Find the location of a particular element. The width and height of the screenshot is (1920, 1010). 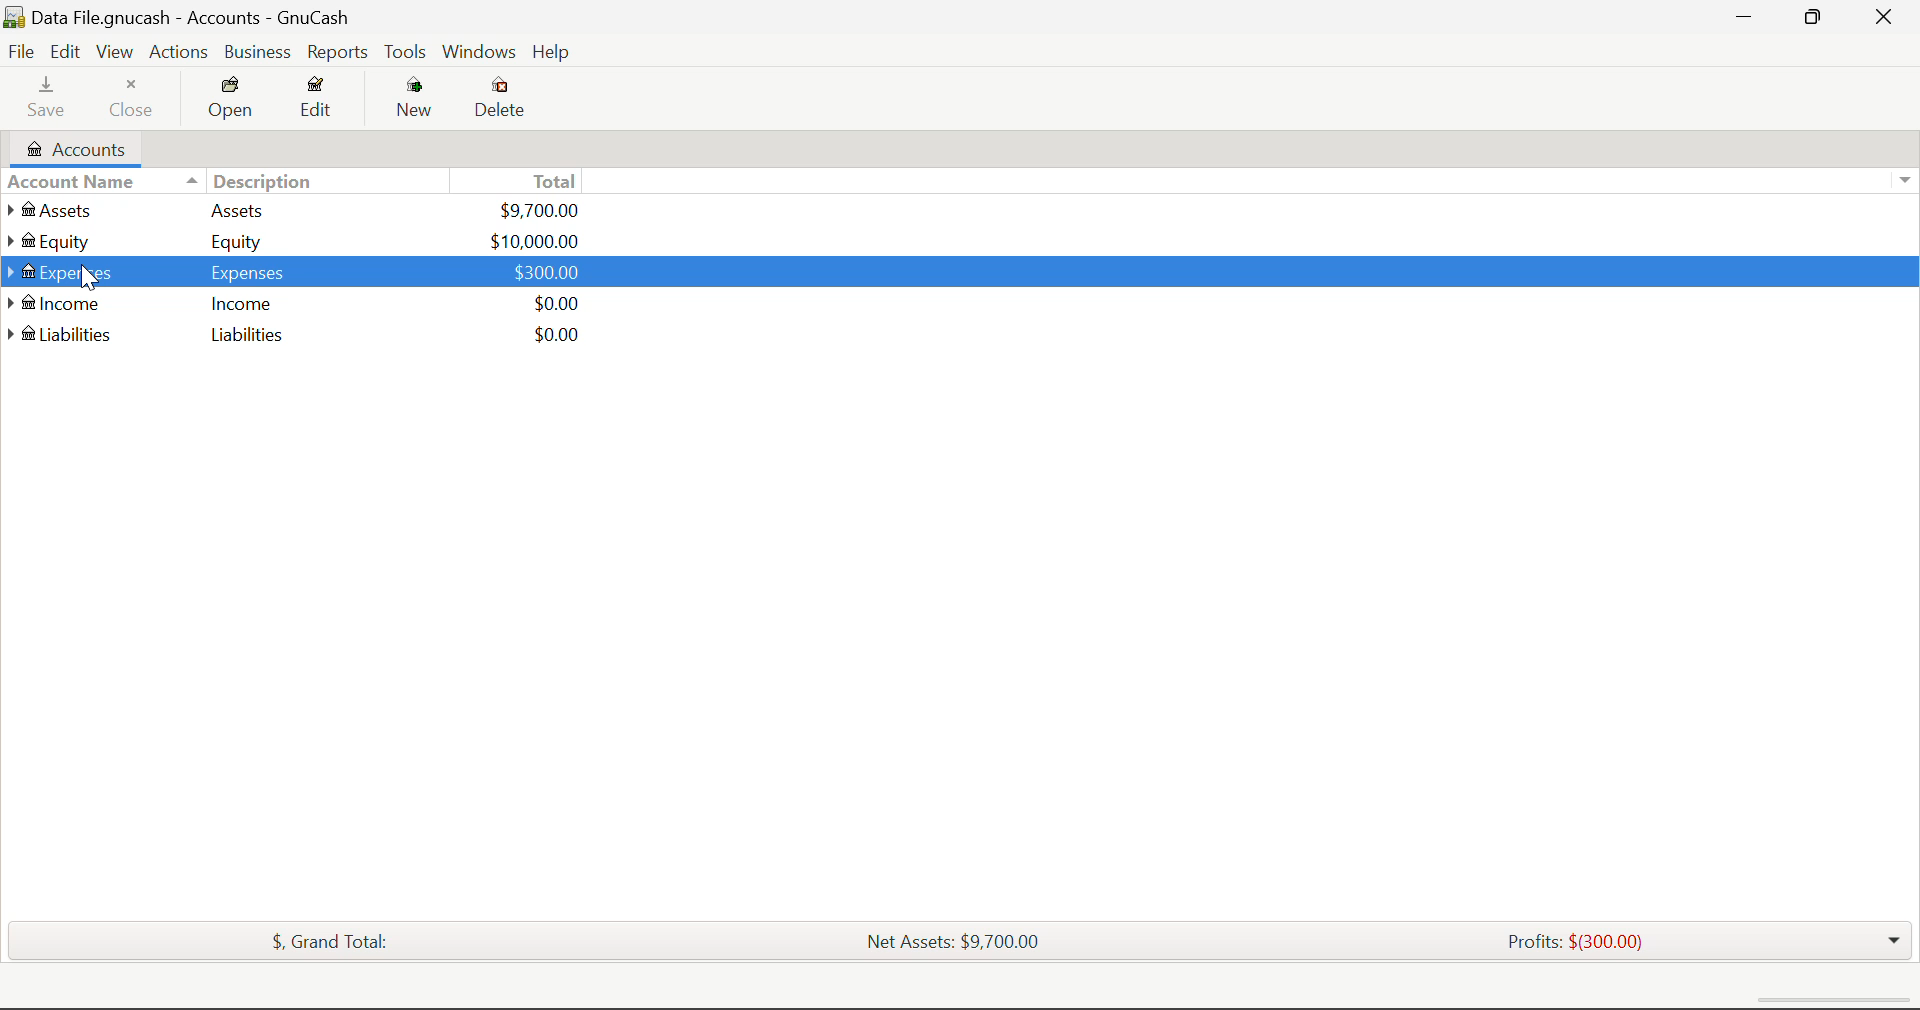

Tools is located at coordinates (406, 53).